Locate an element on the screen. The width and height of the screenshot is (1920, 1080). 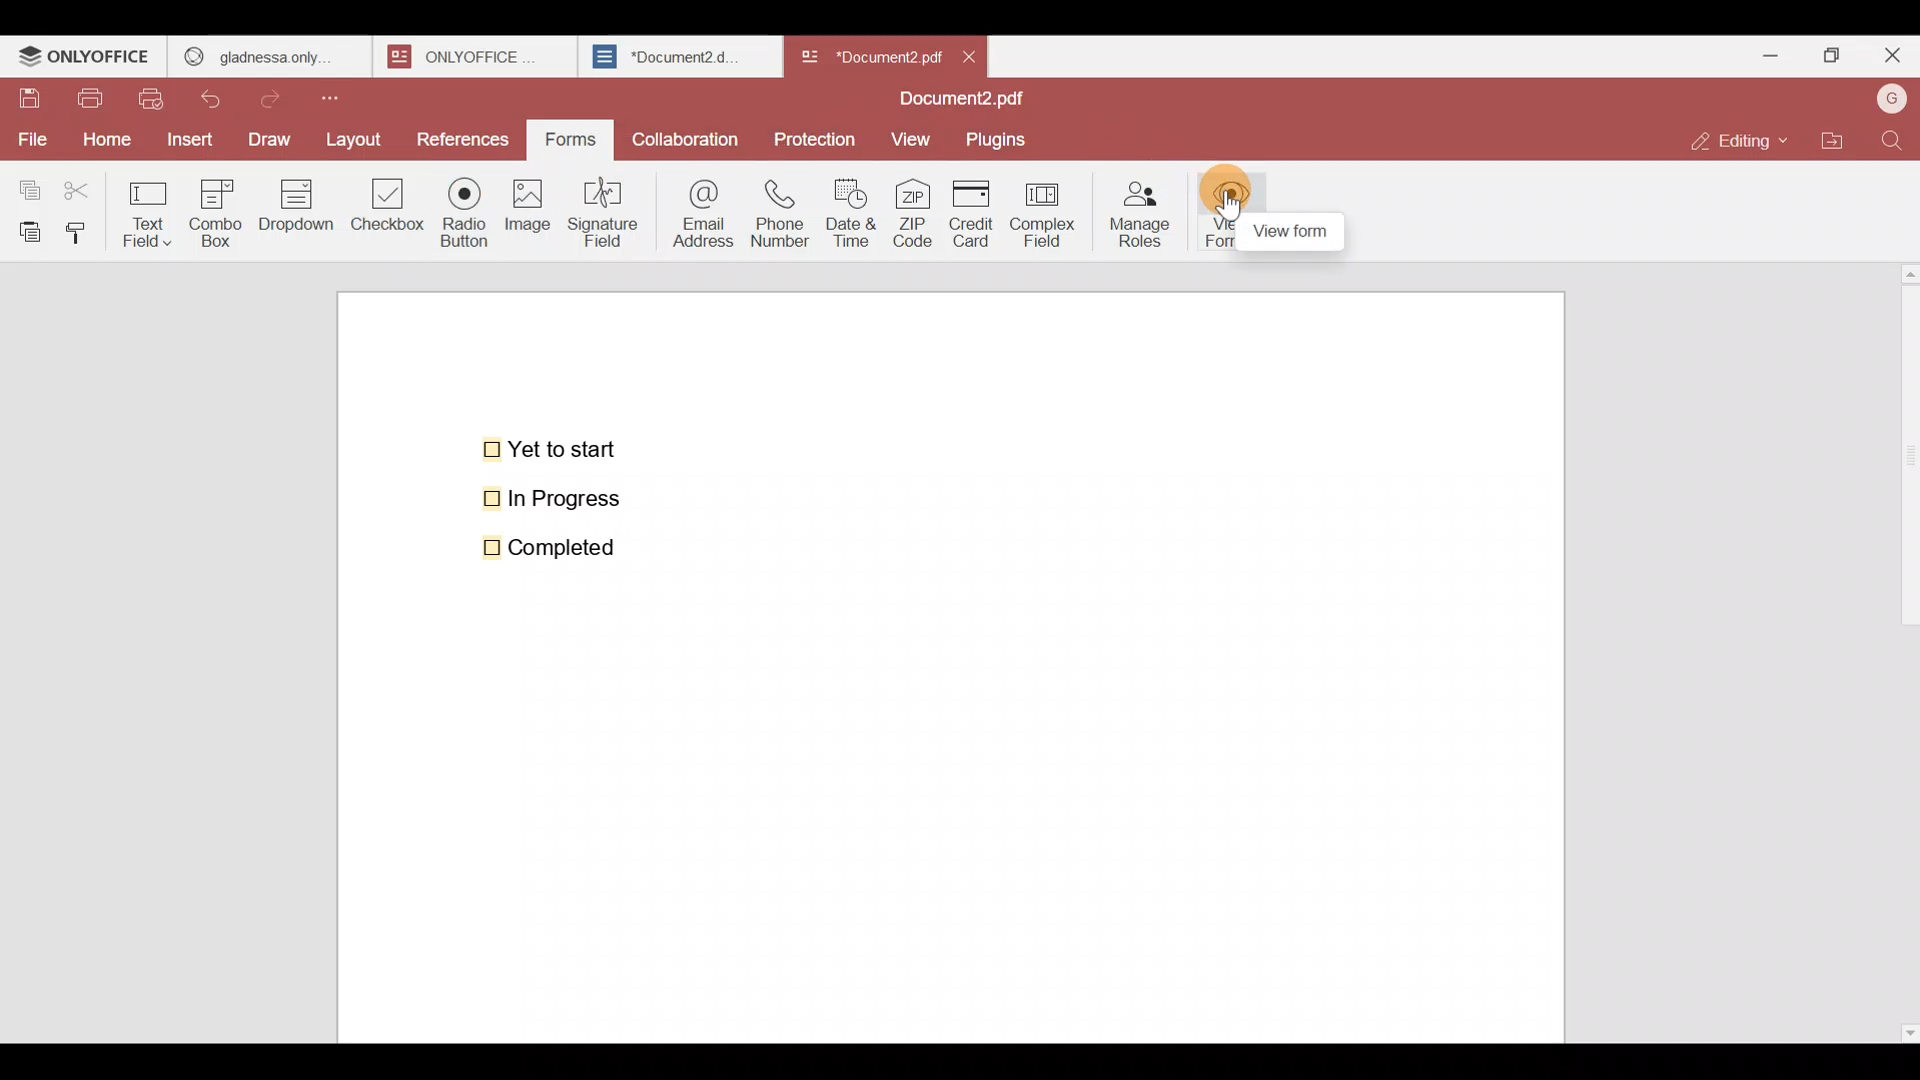
File is located at coordinates (32, 137).